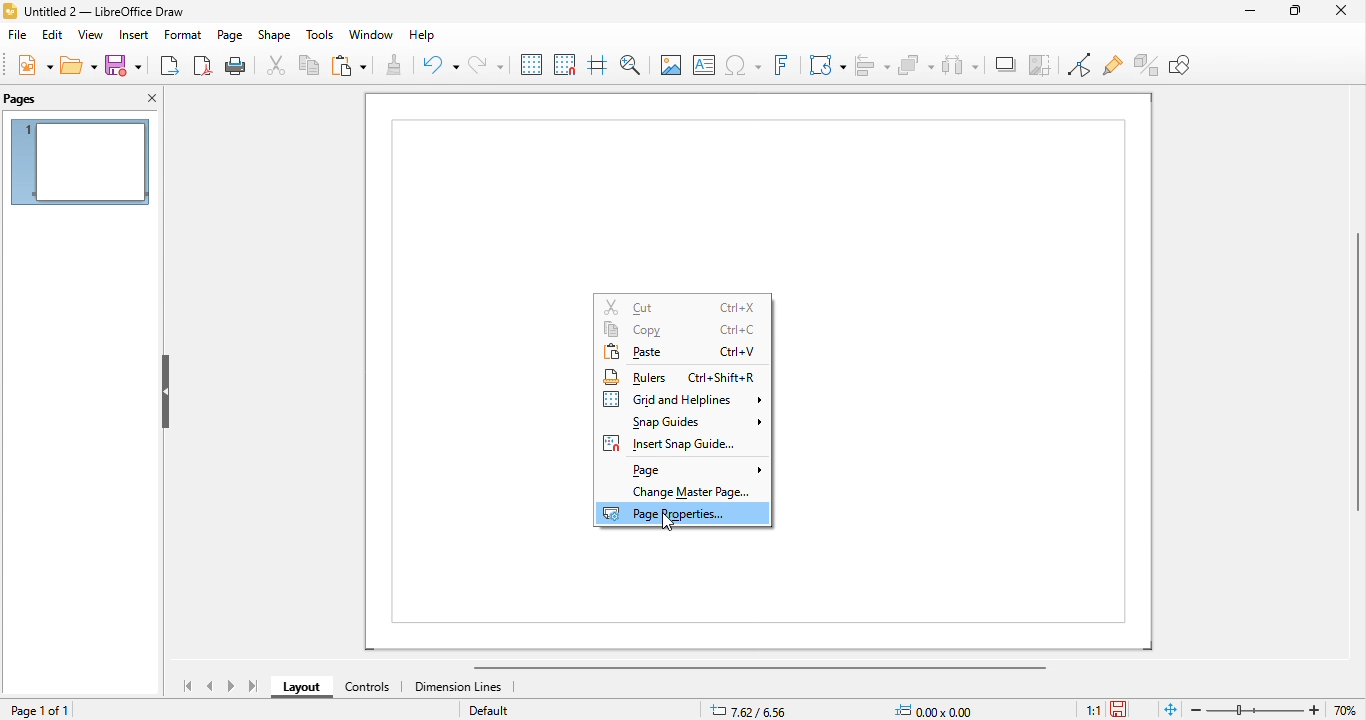  Describe the element at coordinates (17, 35) in the screenshot. I see `file` at that location.